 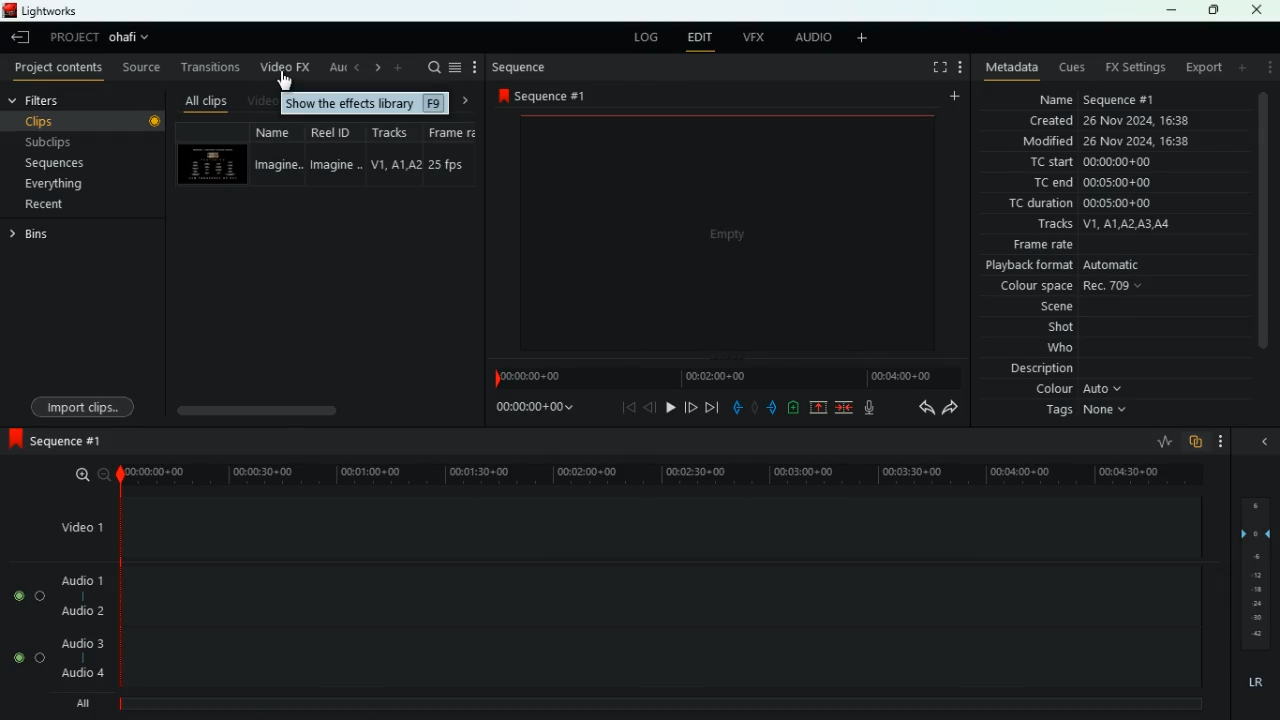 What do you see at coordinates (1110, 120) in the screenshot?
I see `created` at bounding box center [1110, 120].